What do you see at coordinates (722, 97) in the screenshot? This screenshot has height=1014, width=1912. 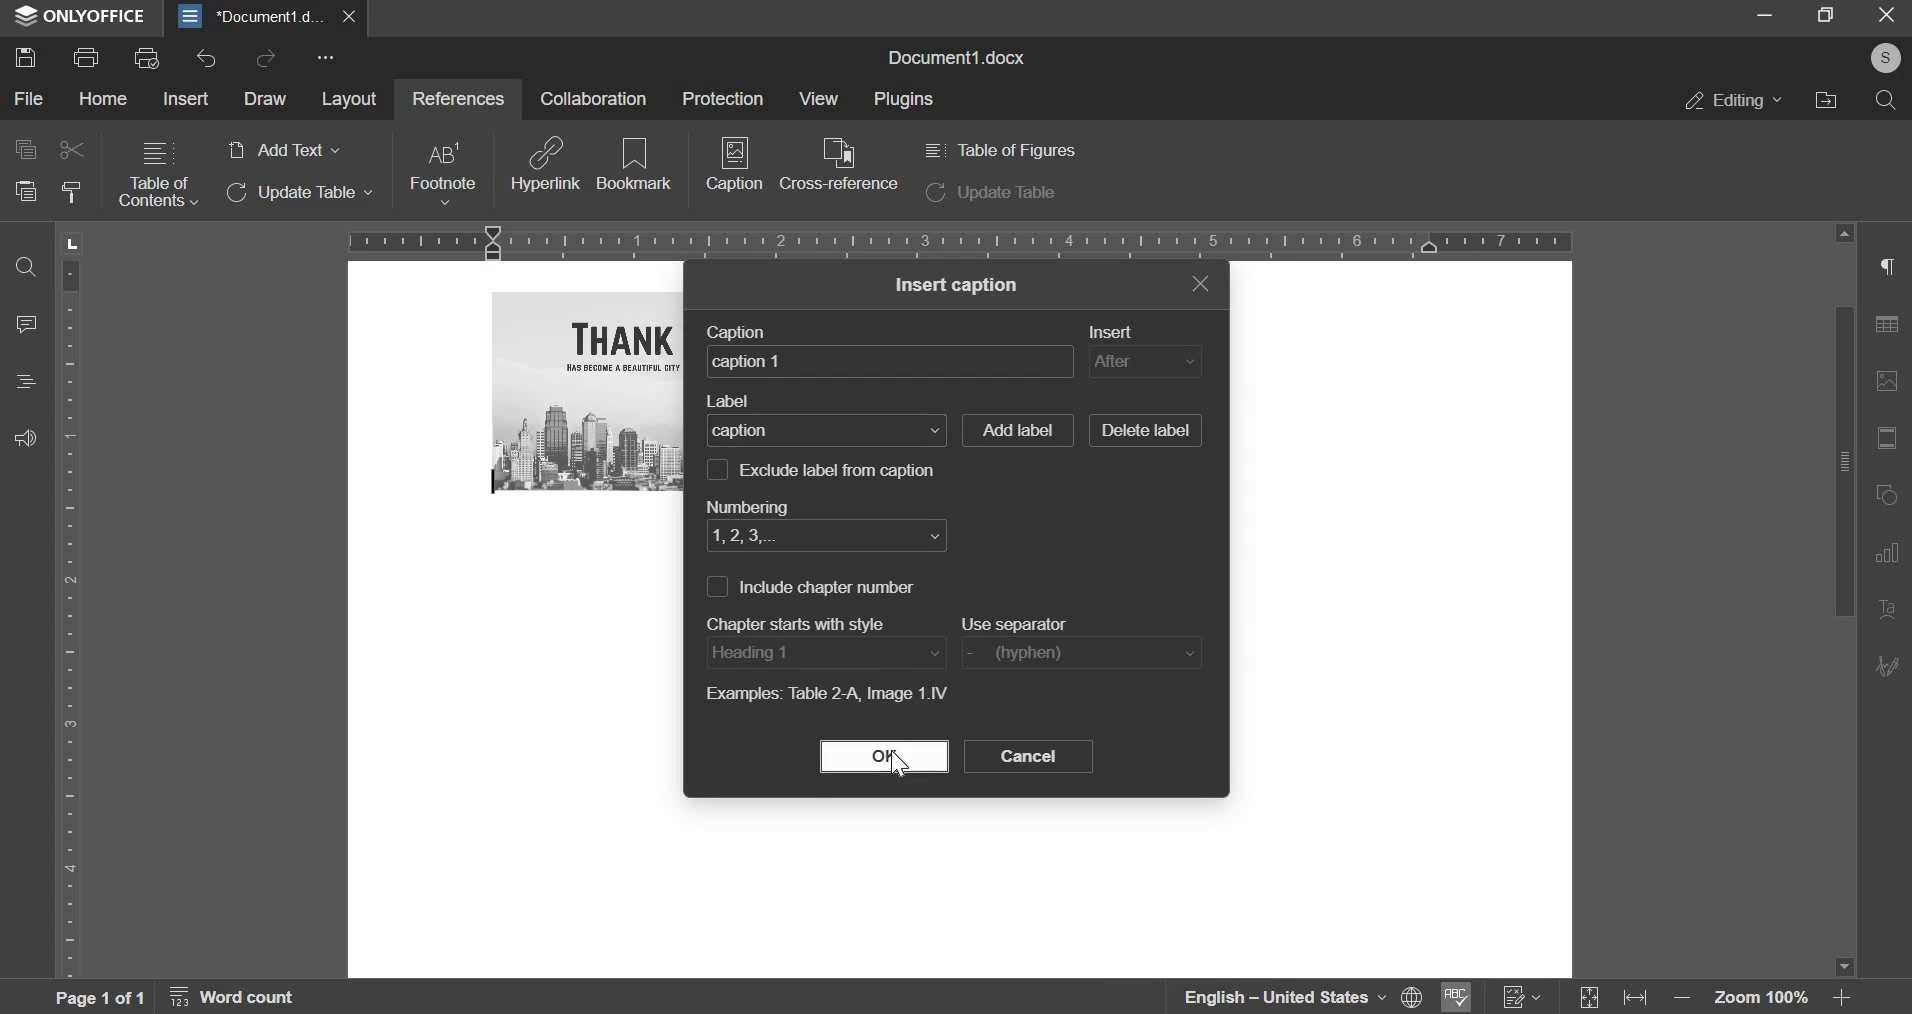 I see `protection` at bounding box center [722, 97].